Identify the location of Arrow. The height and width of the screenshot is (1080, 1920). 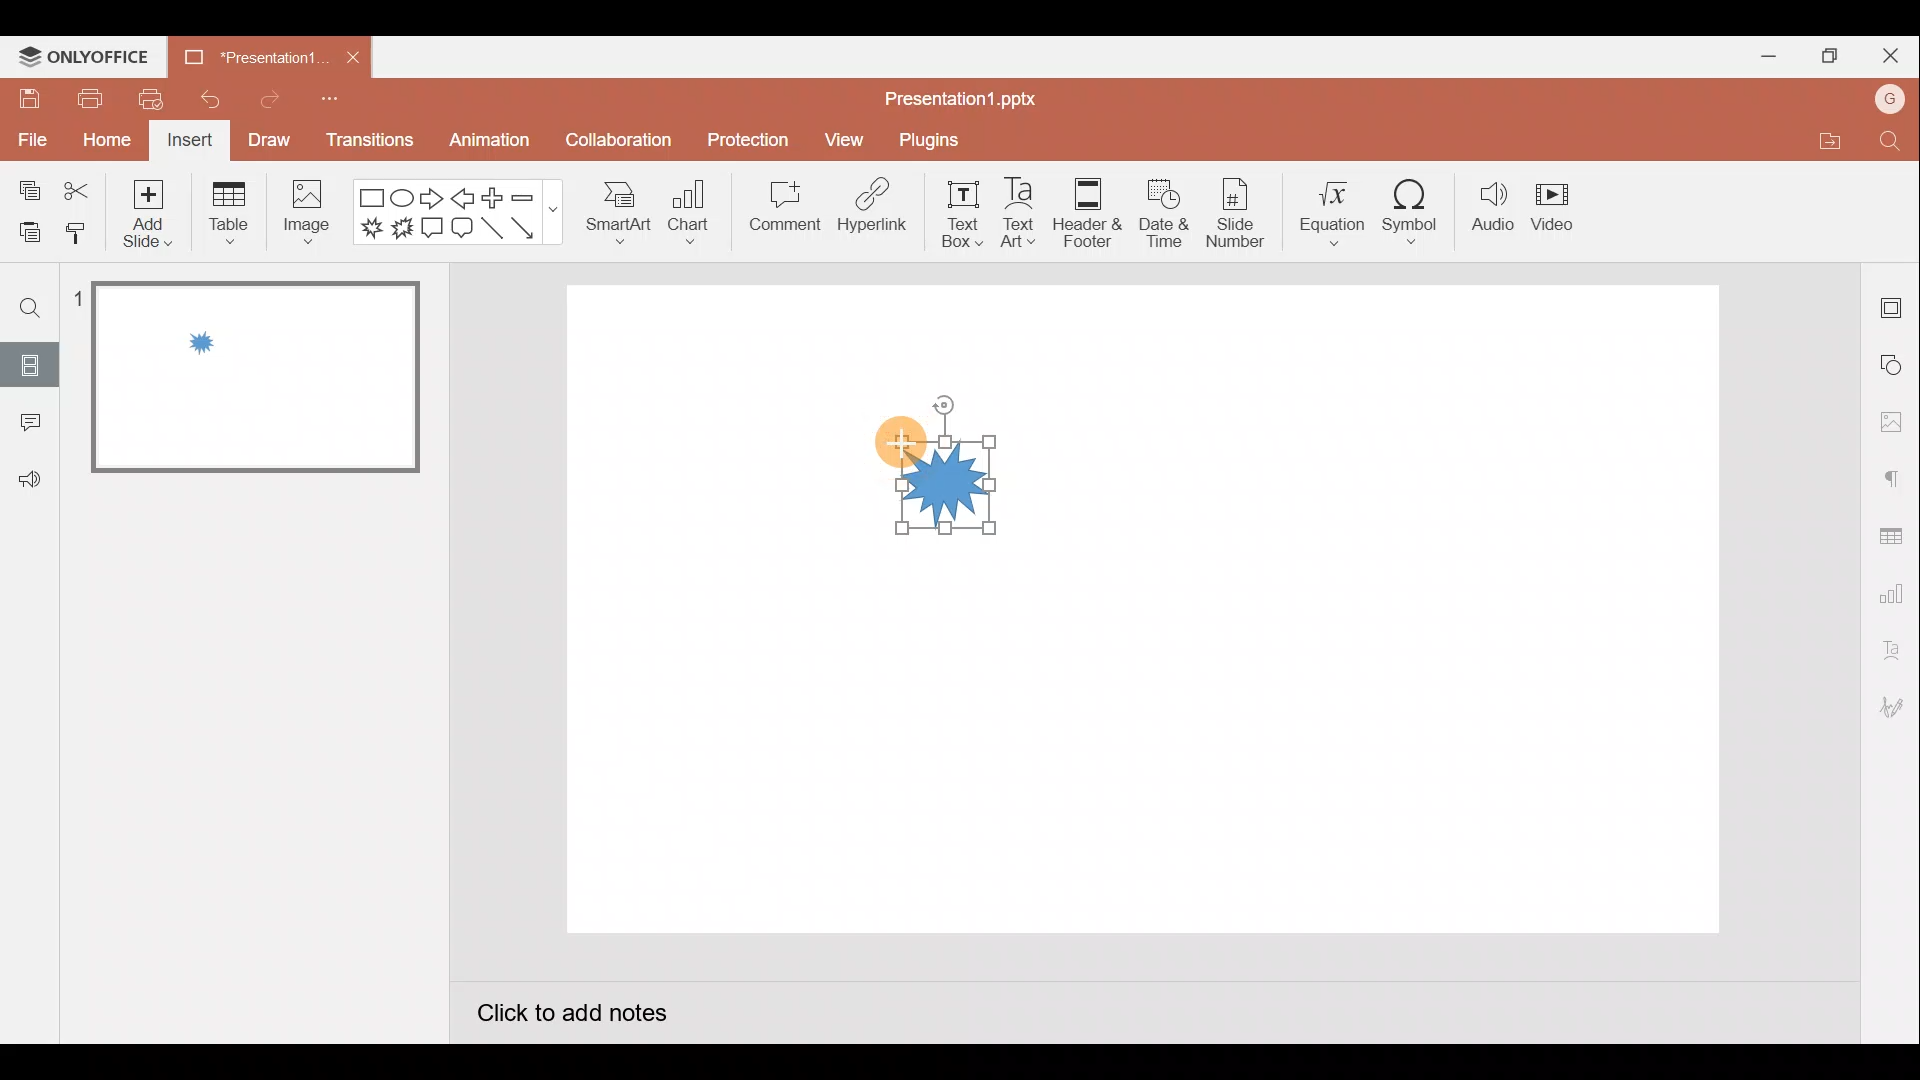
(529, 229).